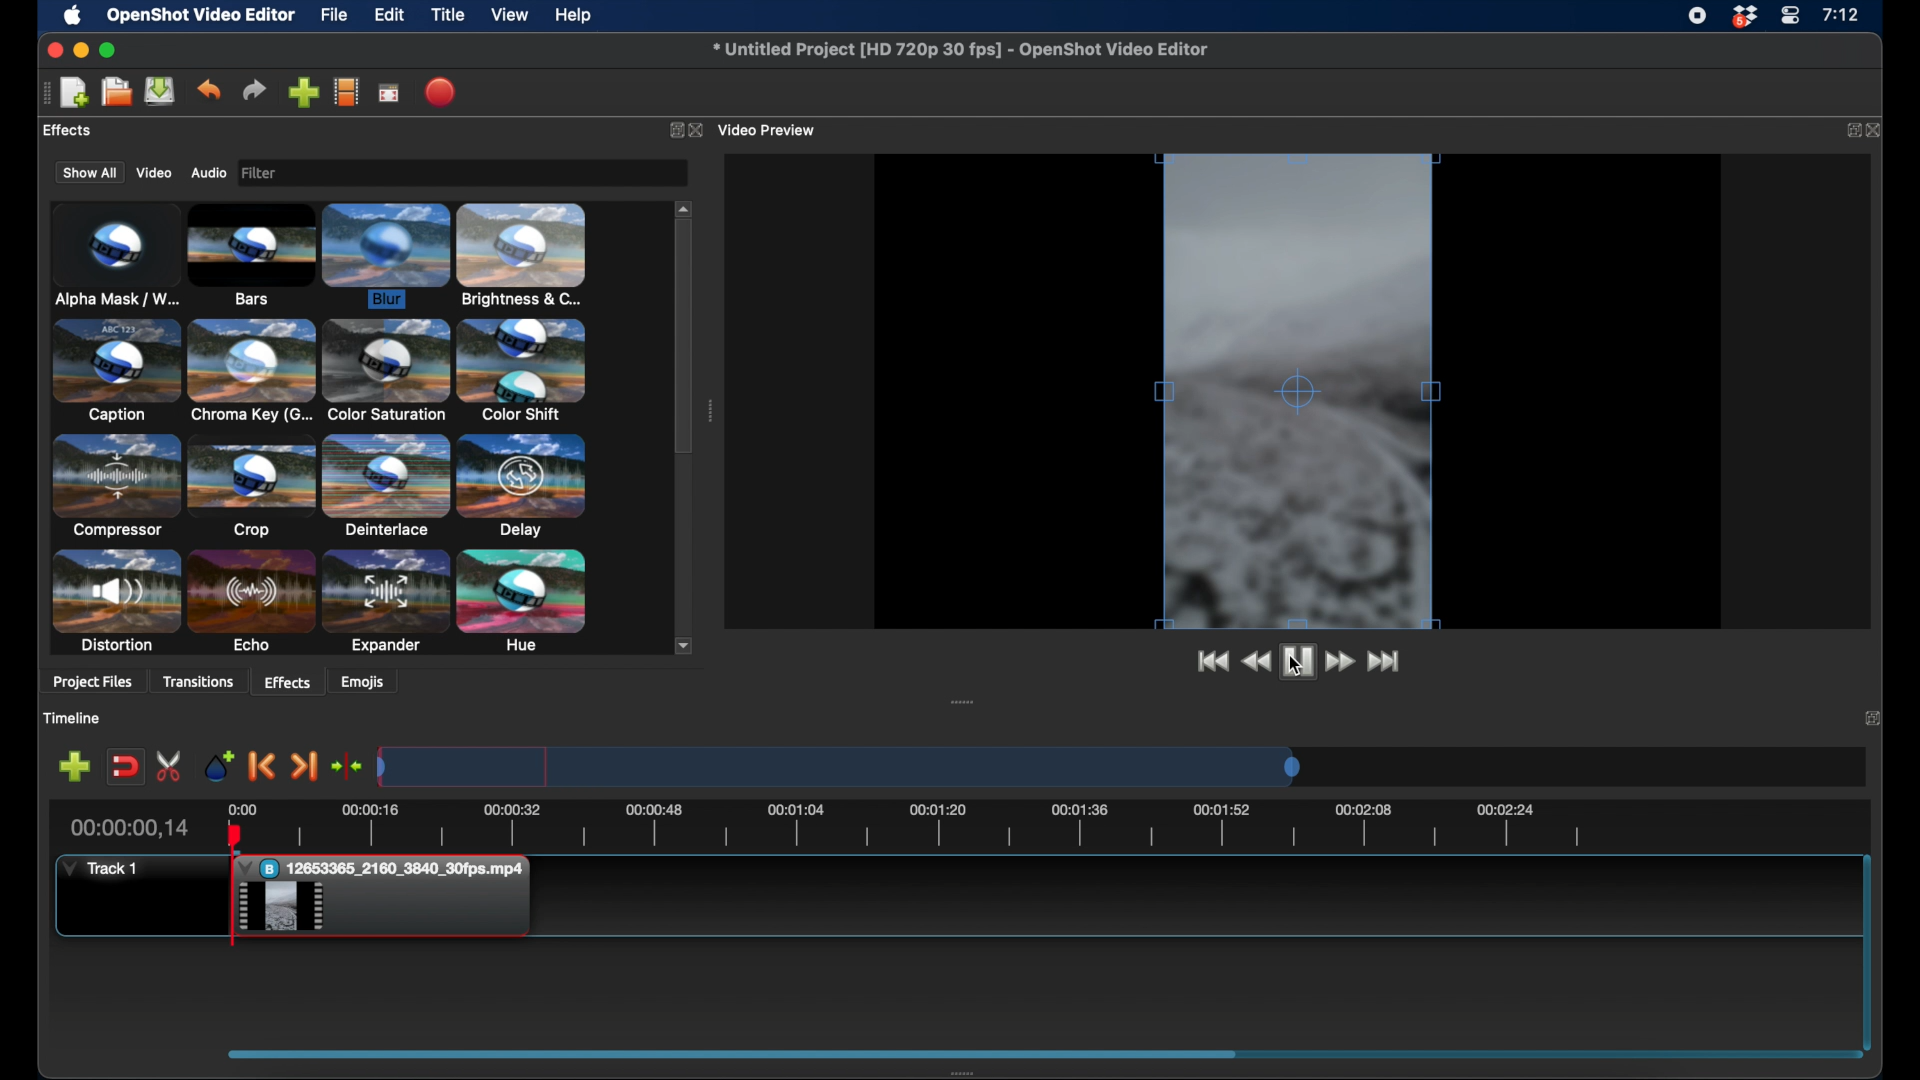 This screenshot has width=1920, height=1080. What do you see at coordinates (1298, 623) in the screenshot?
I see `resize handle` at bounding box center [1298, 623].